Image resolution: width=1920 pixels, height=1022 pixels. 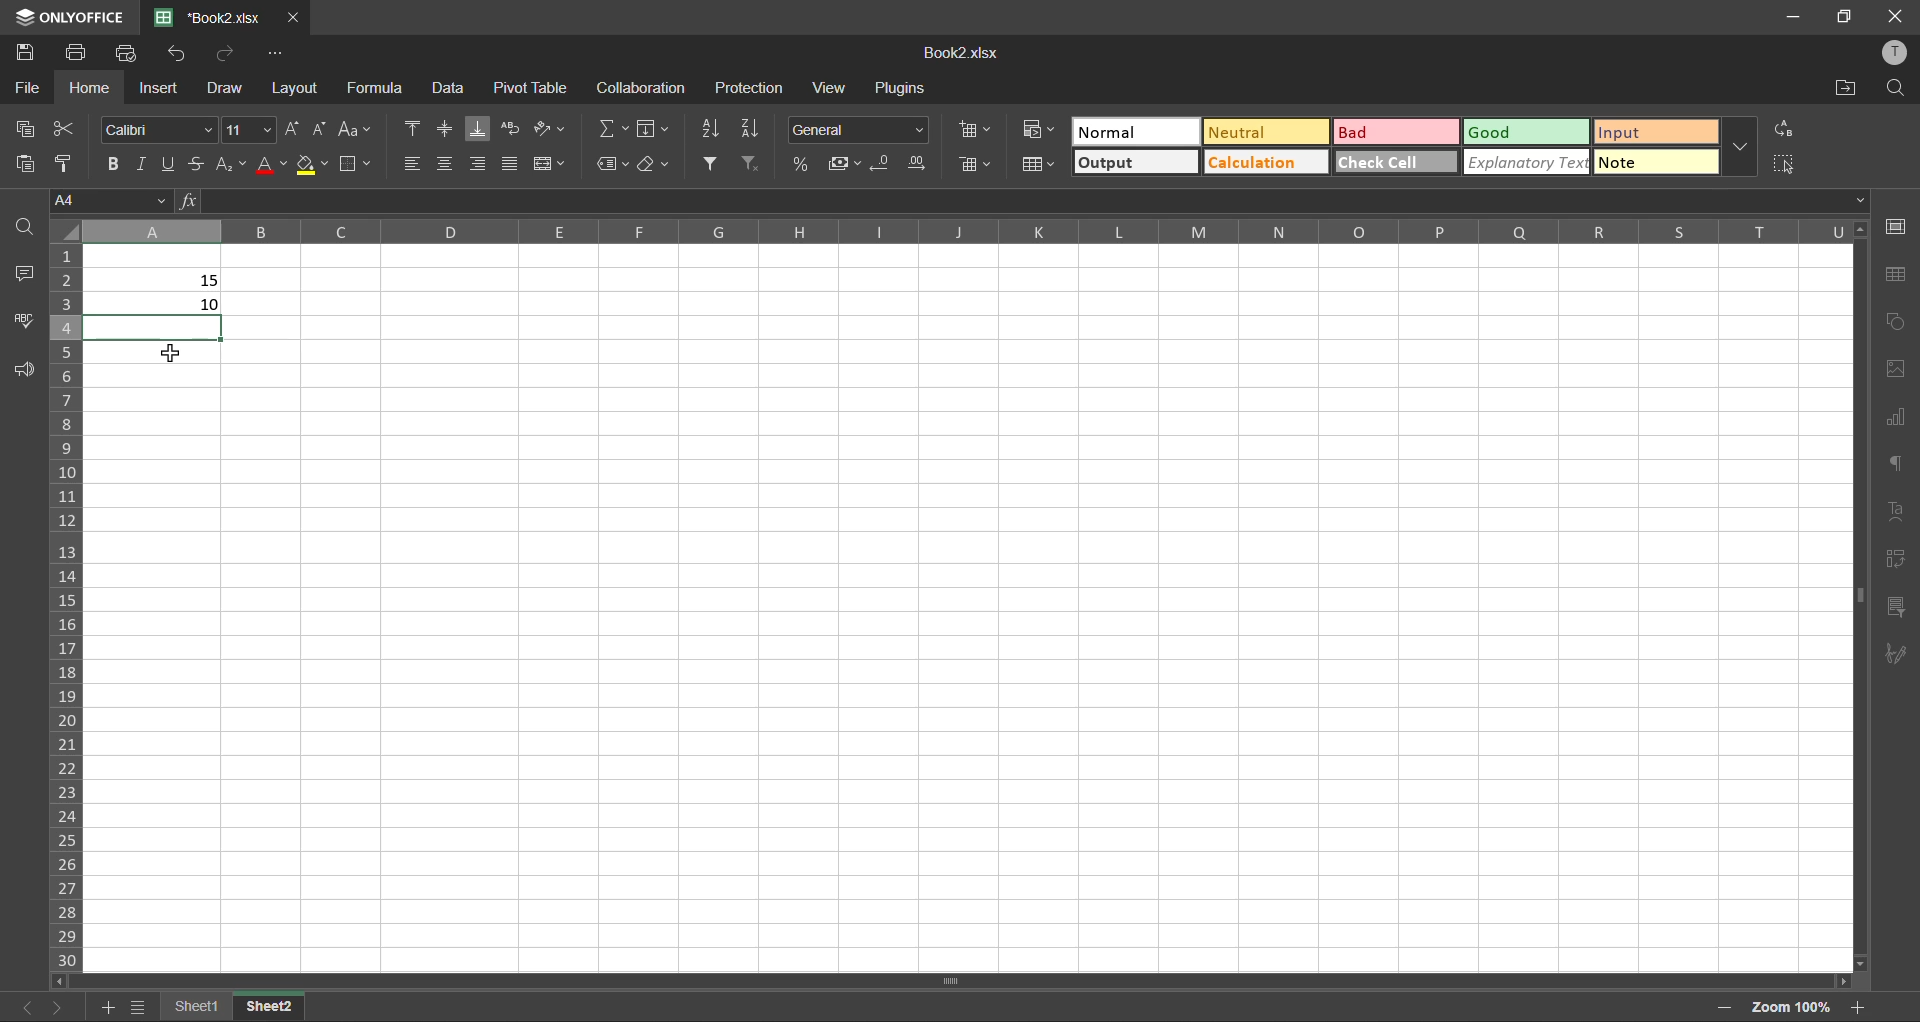 I want to click on feedback, so click(x=27, y=371).